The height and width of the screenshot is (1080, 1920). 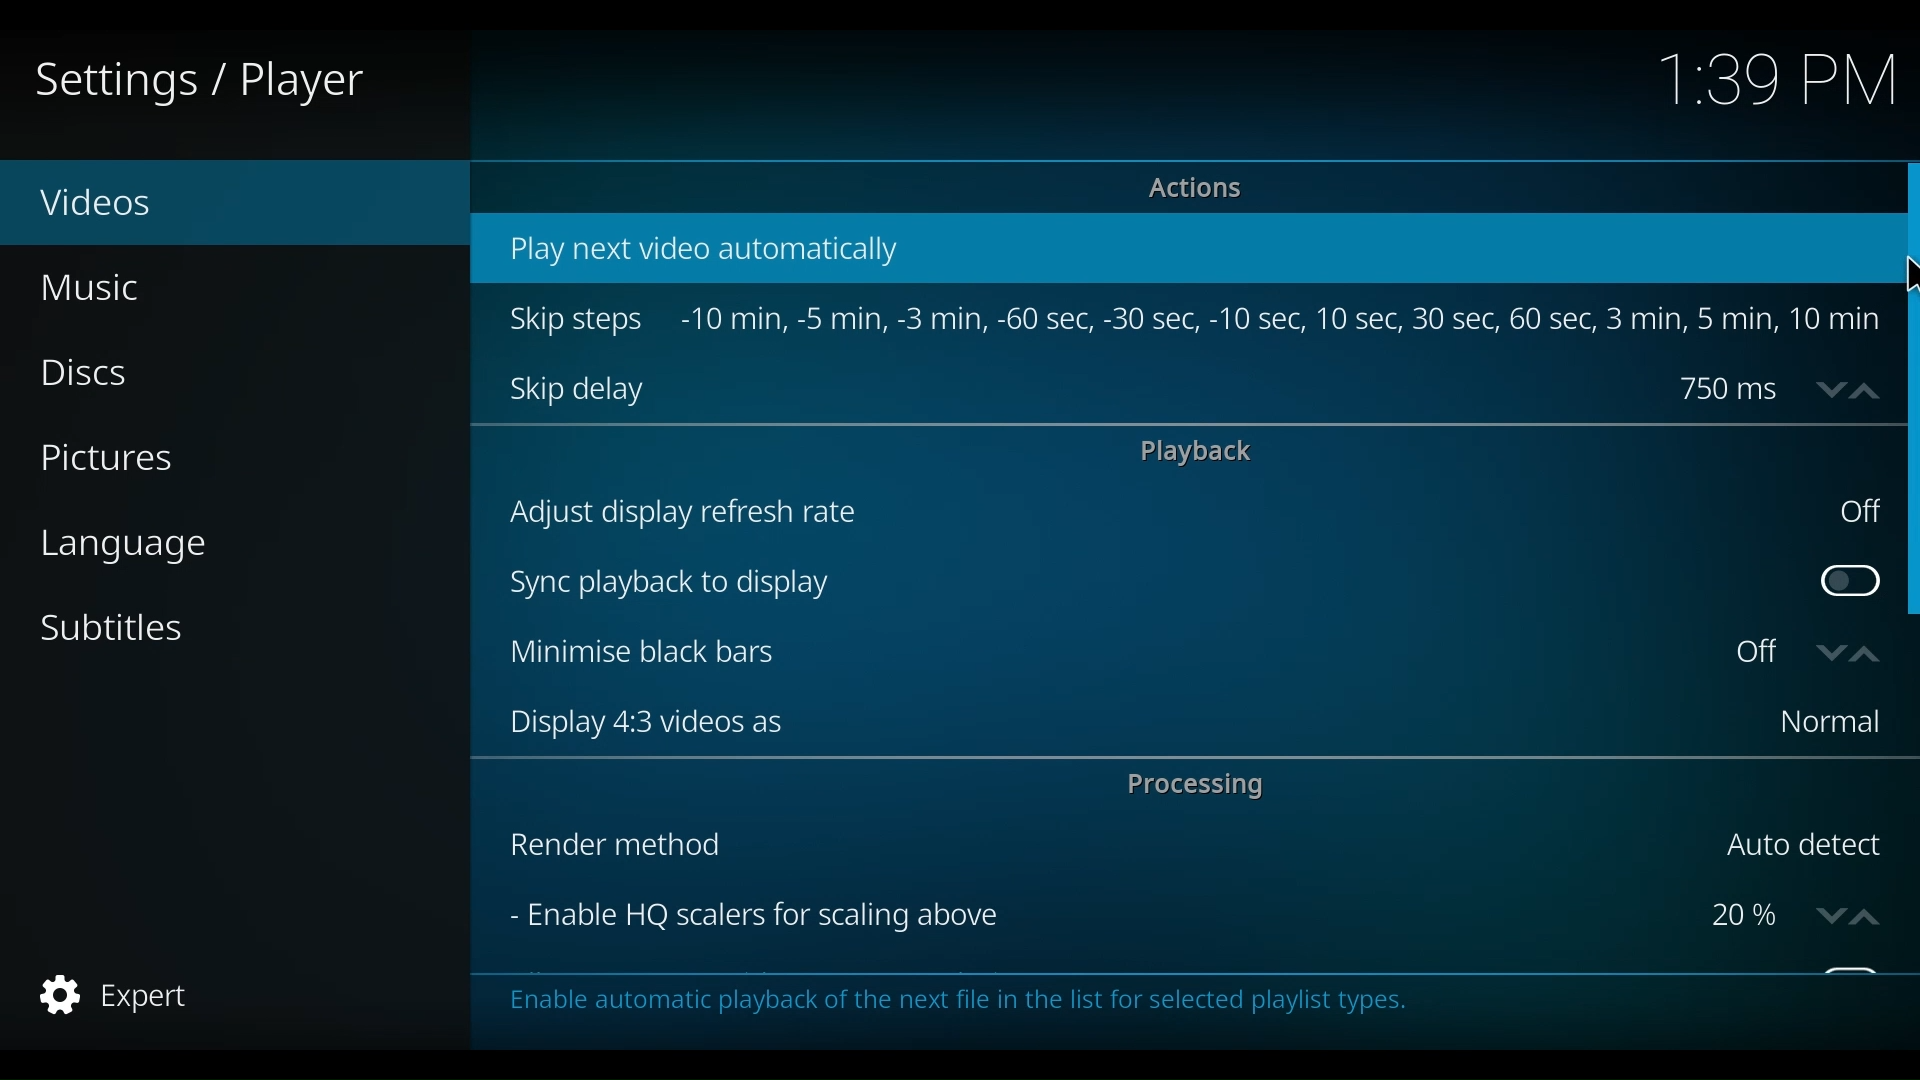 I want to click on Settings / Player, so click(x=214, y=80).